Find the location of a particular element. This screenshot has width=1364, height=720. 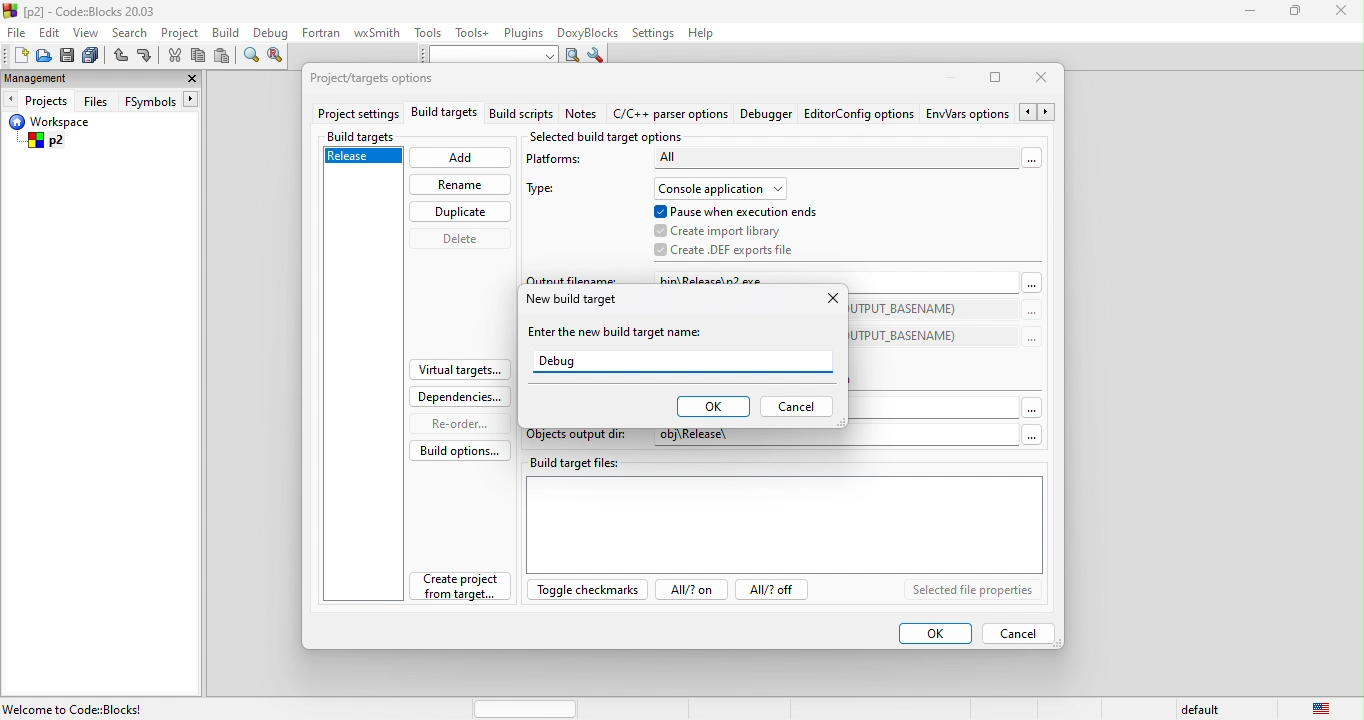

close is located at coordinates (1345, 14).